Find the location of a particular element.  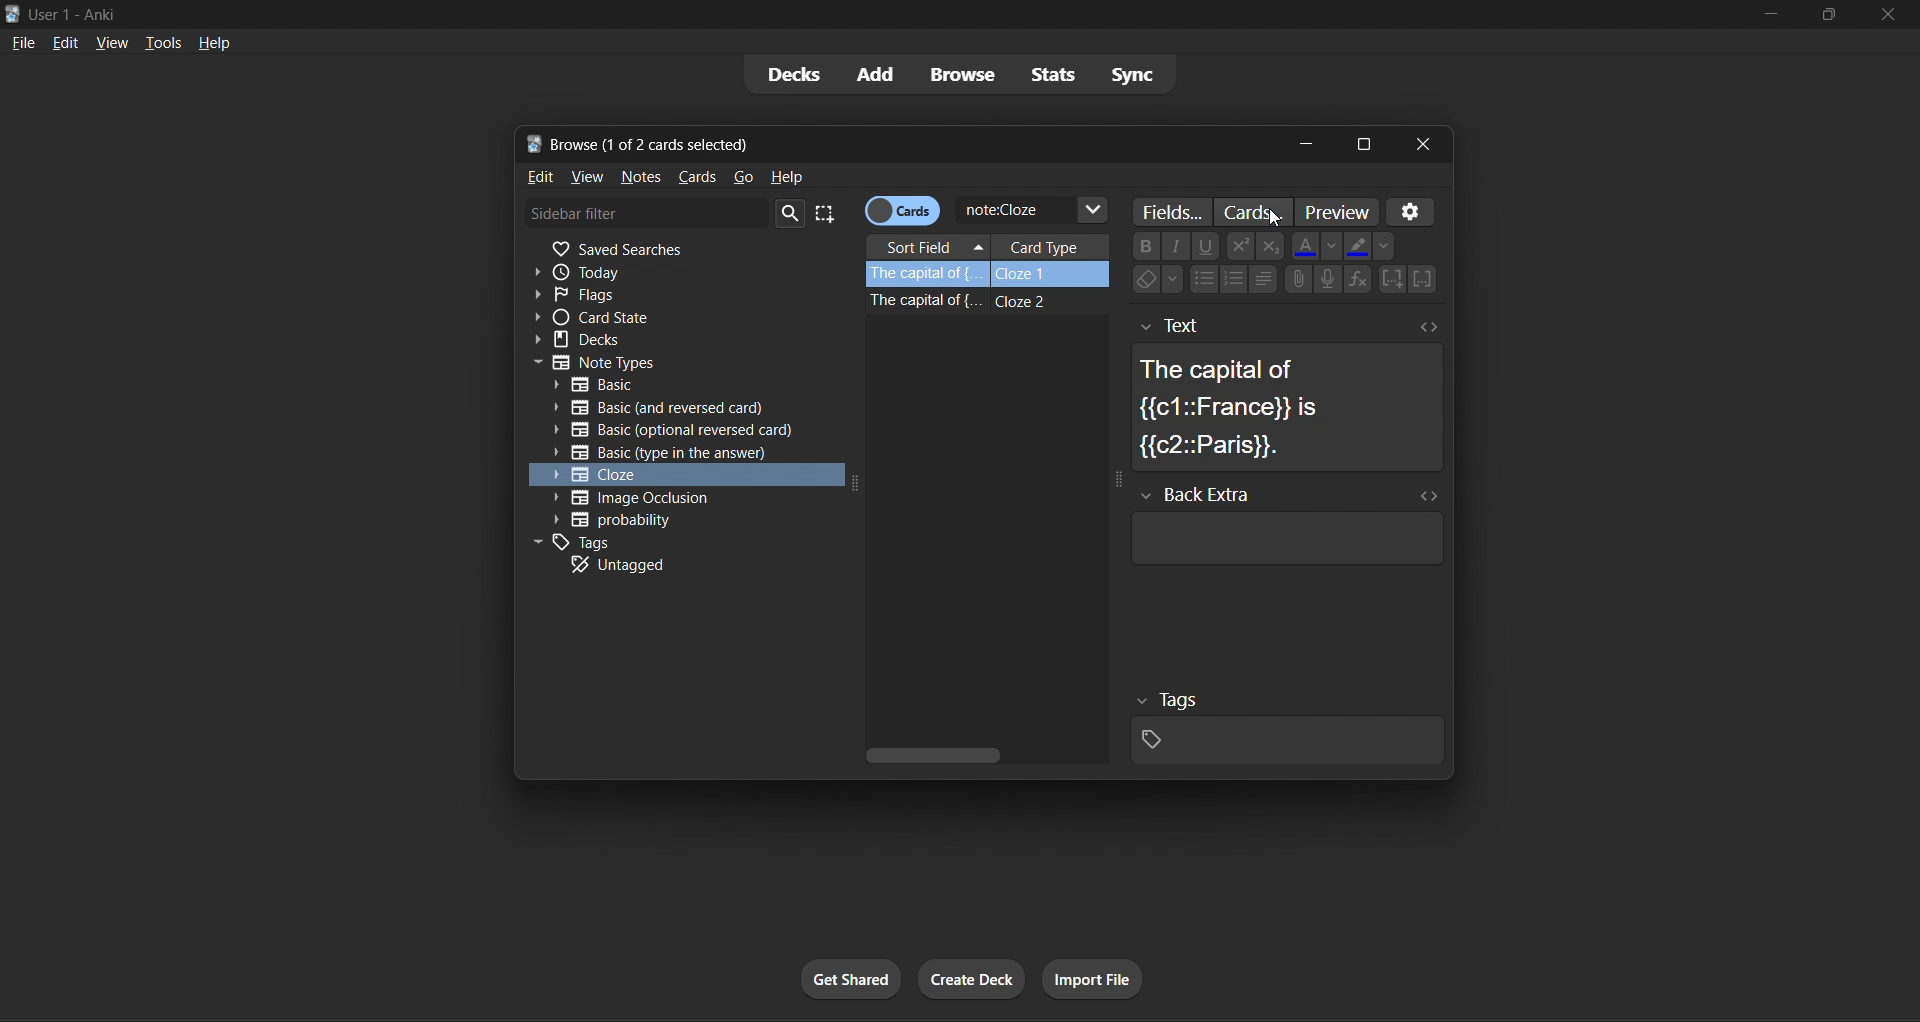

cursor is located at coordinates (1274, 219).